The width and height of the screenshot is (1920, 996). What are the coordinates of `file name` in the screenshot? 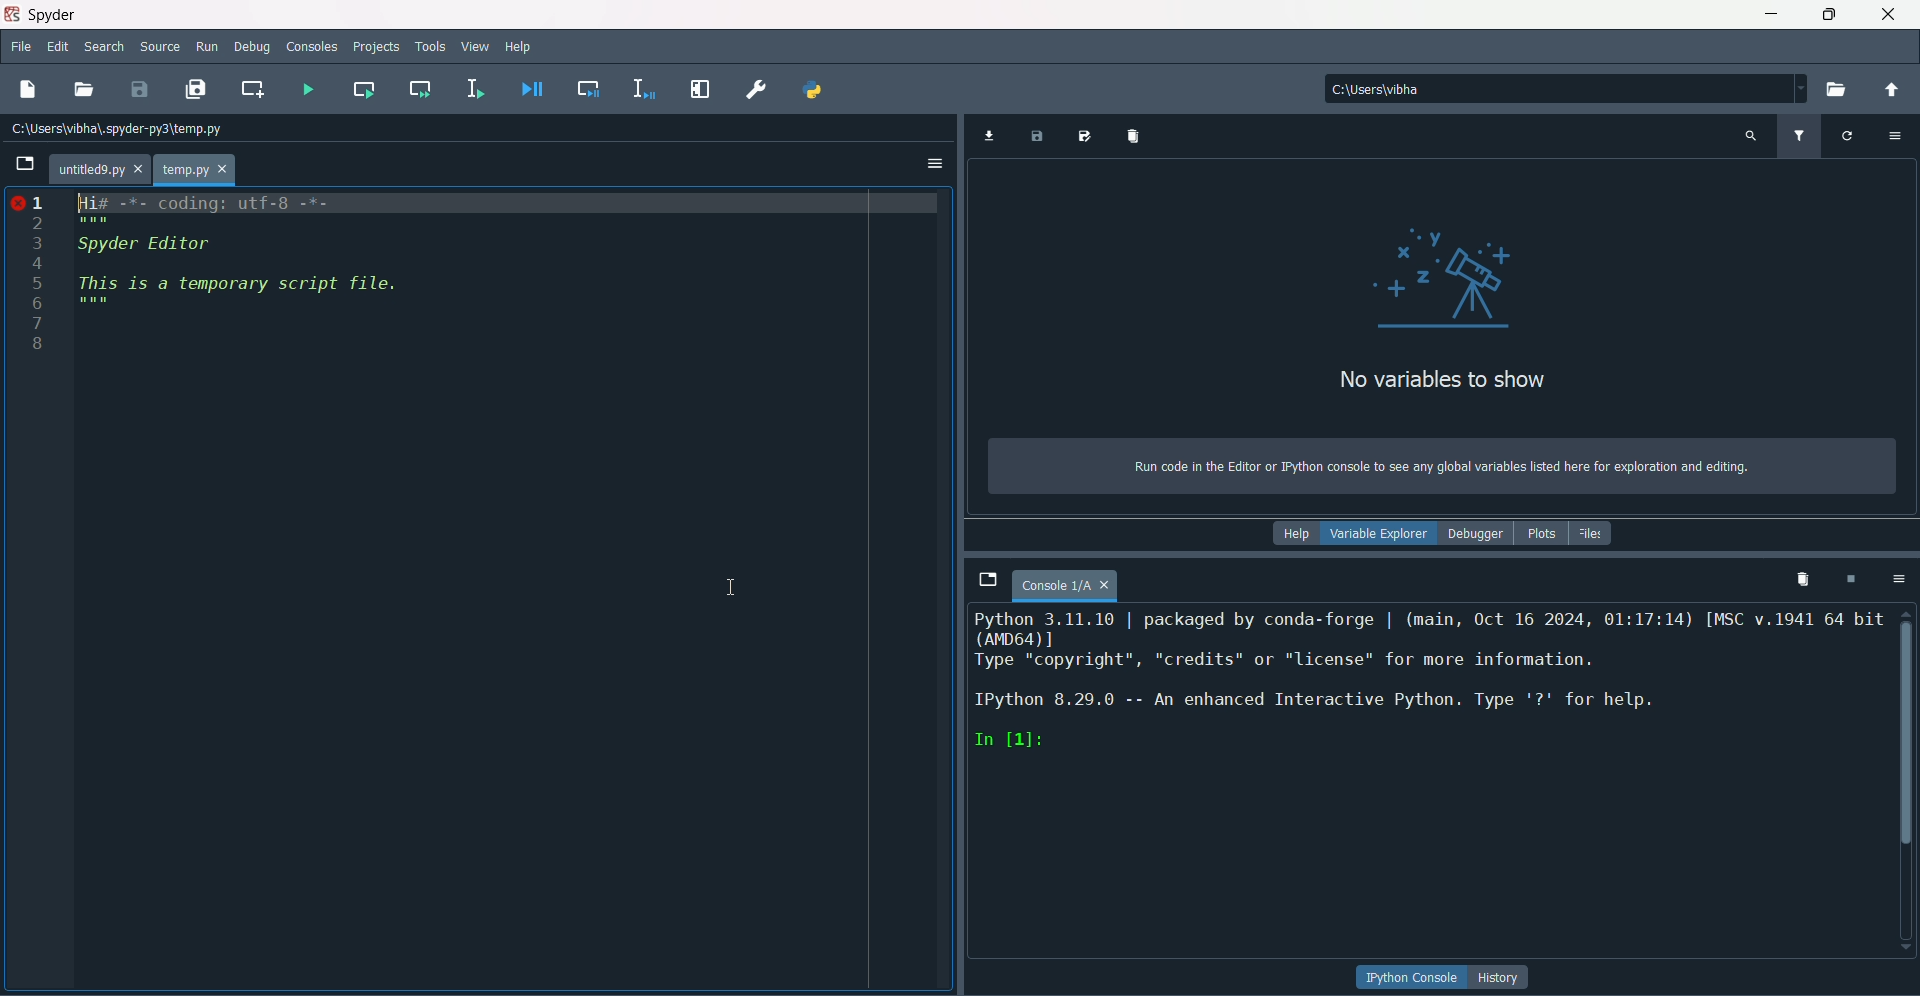 It's located at (199, 171).